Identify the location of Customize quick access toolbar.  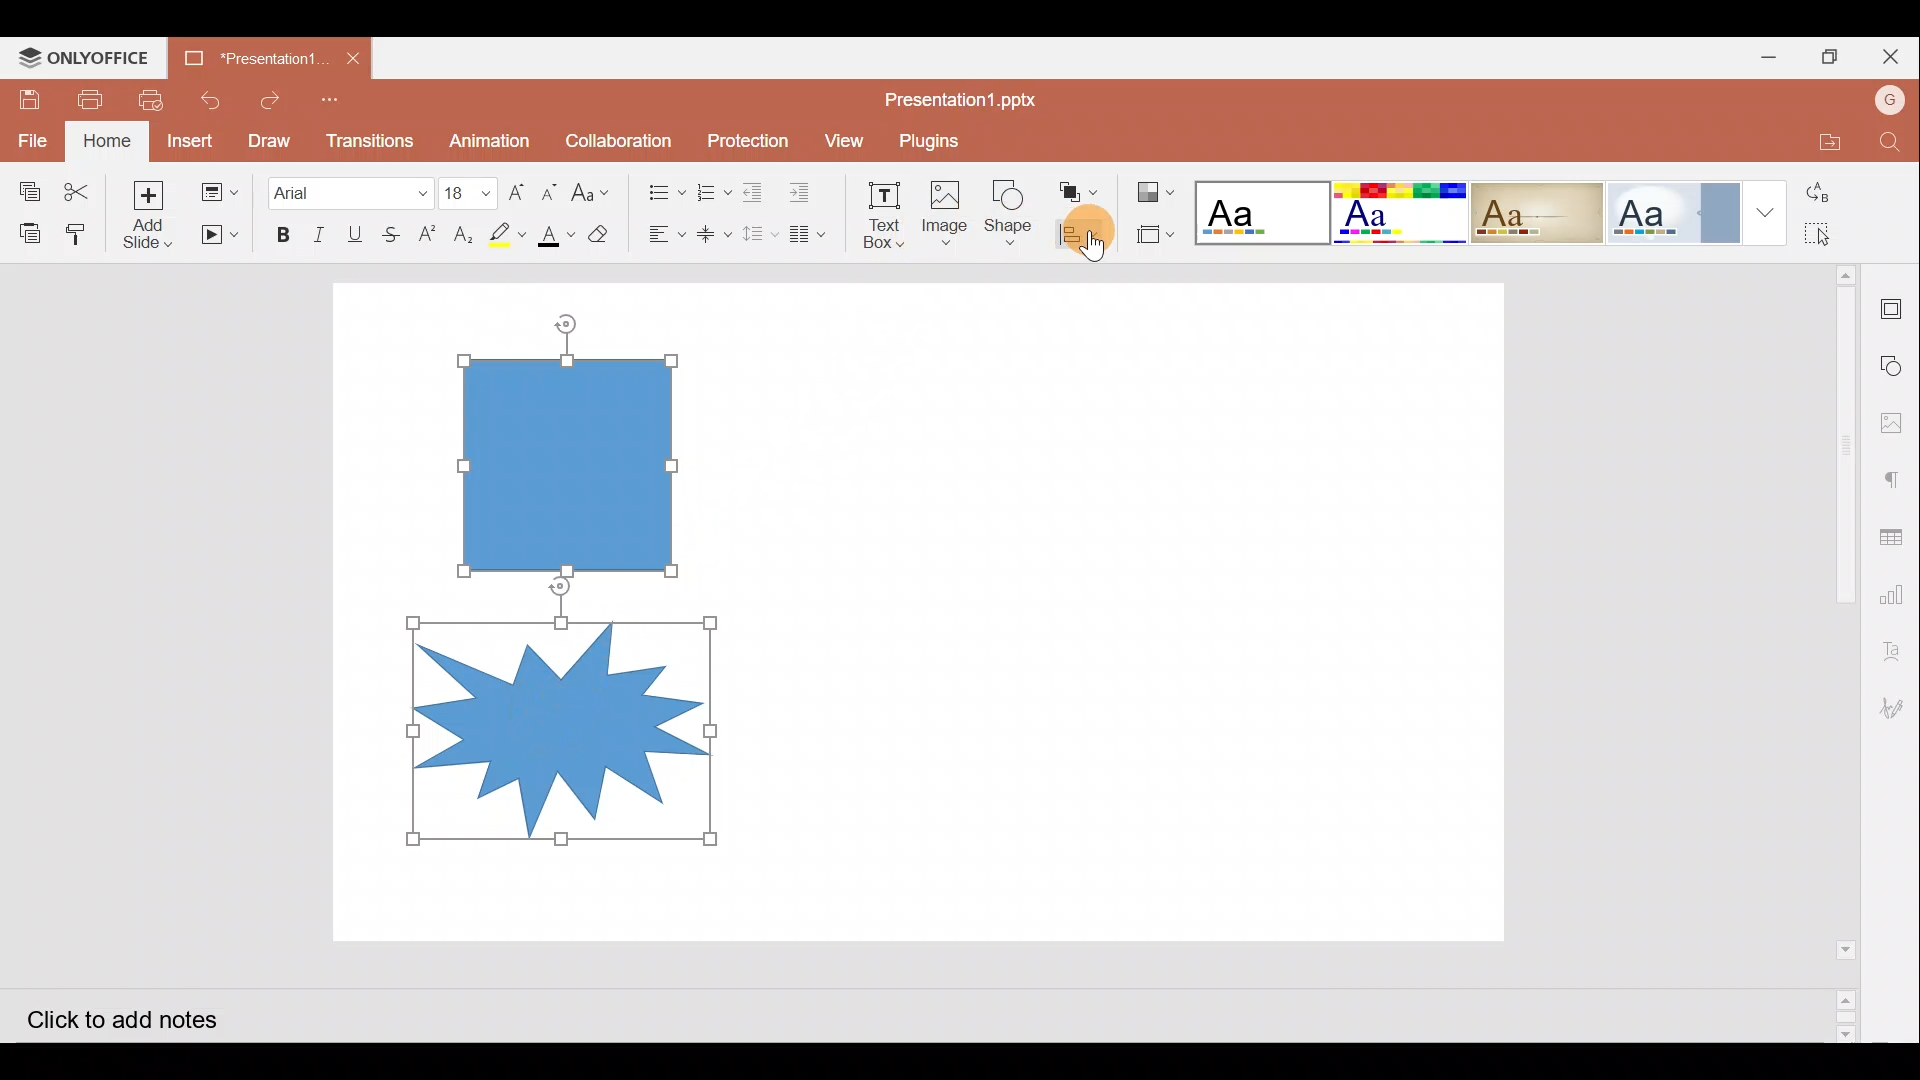
(332, 97).